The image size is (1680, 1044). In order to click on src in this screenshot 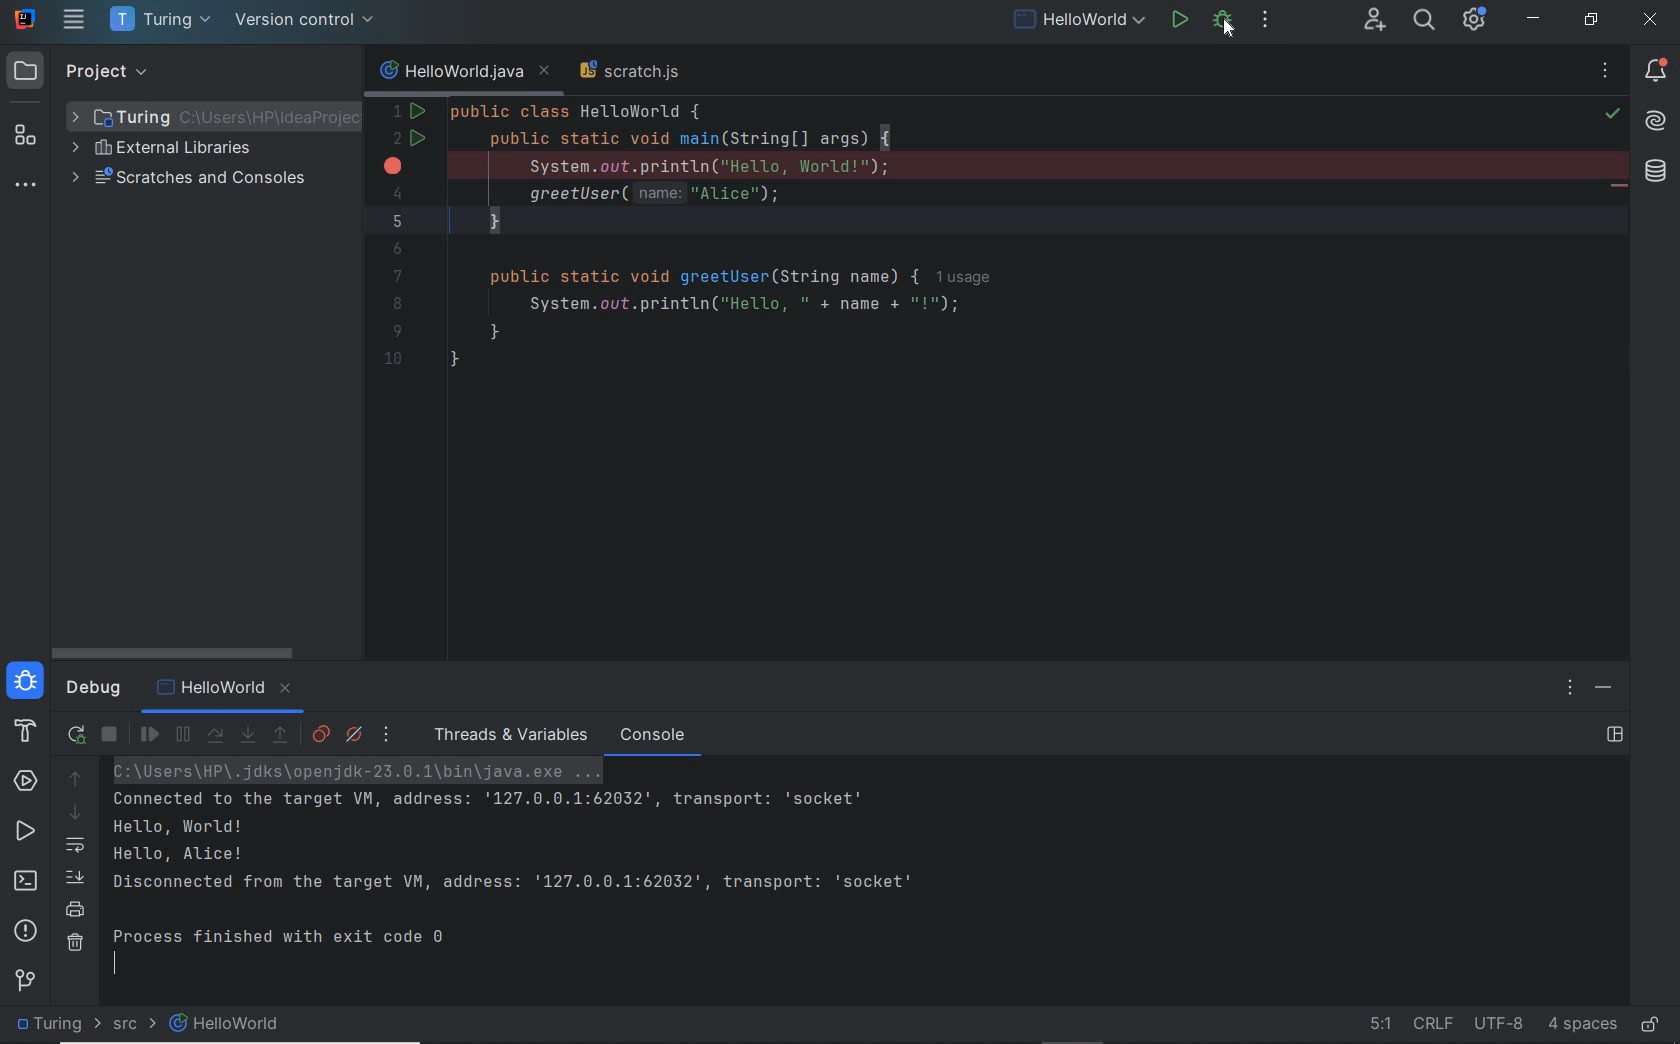, I will do `click(127, 1025)`.